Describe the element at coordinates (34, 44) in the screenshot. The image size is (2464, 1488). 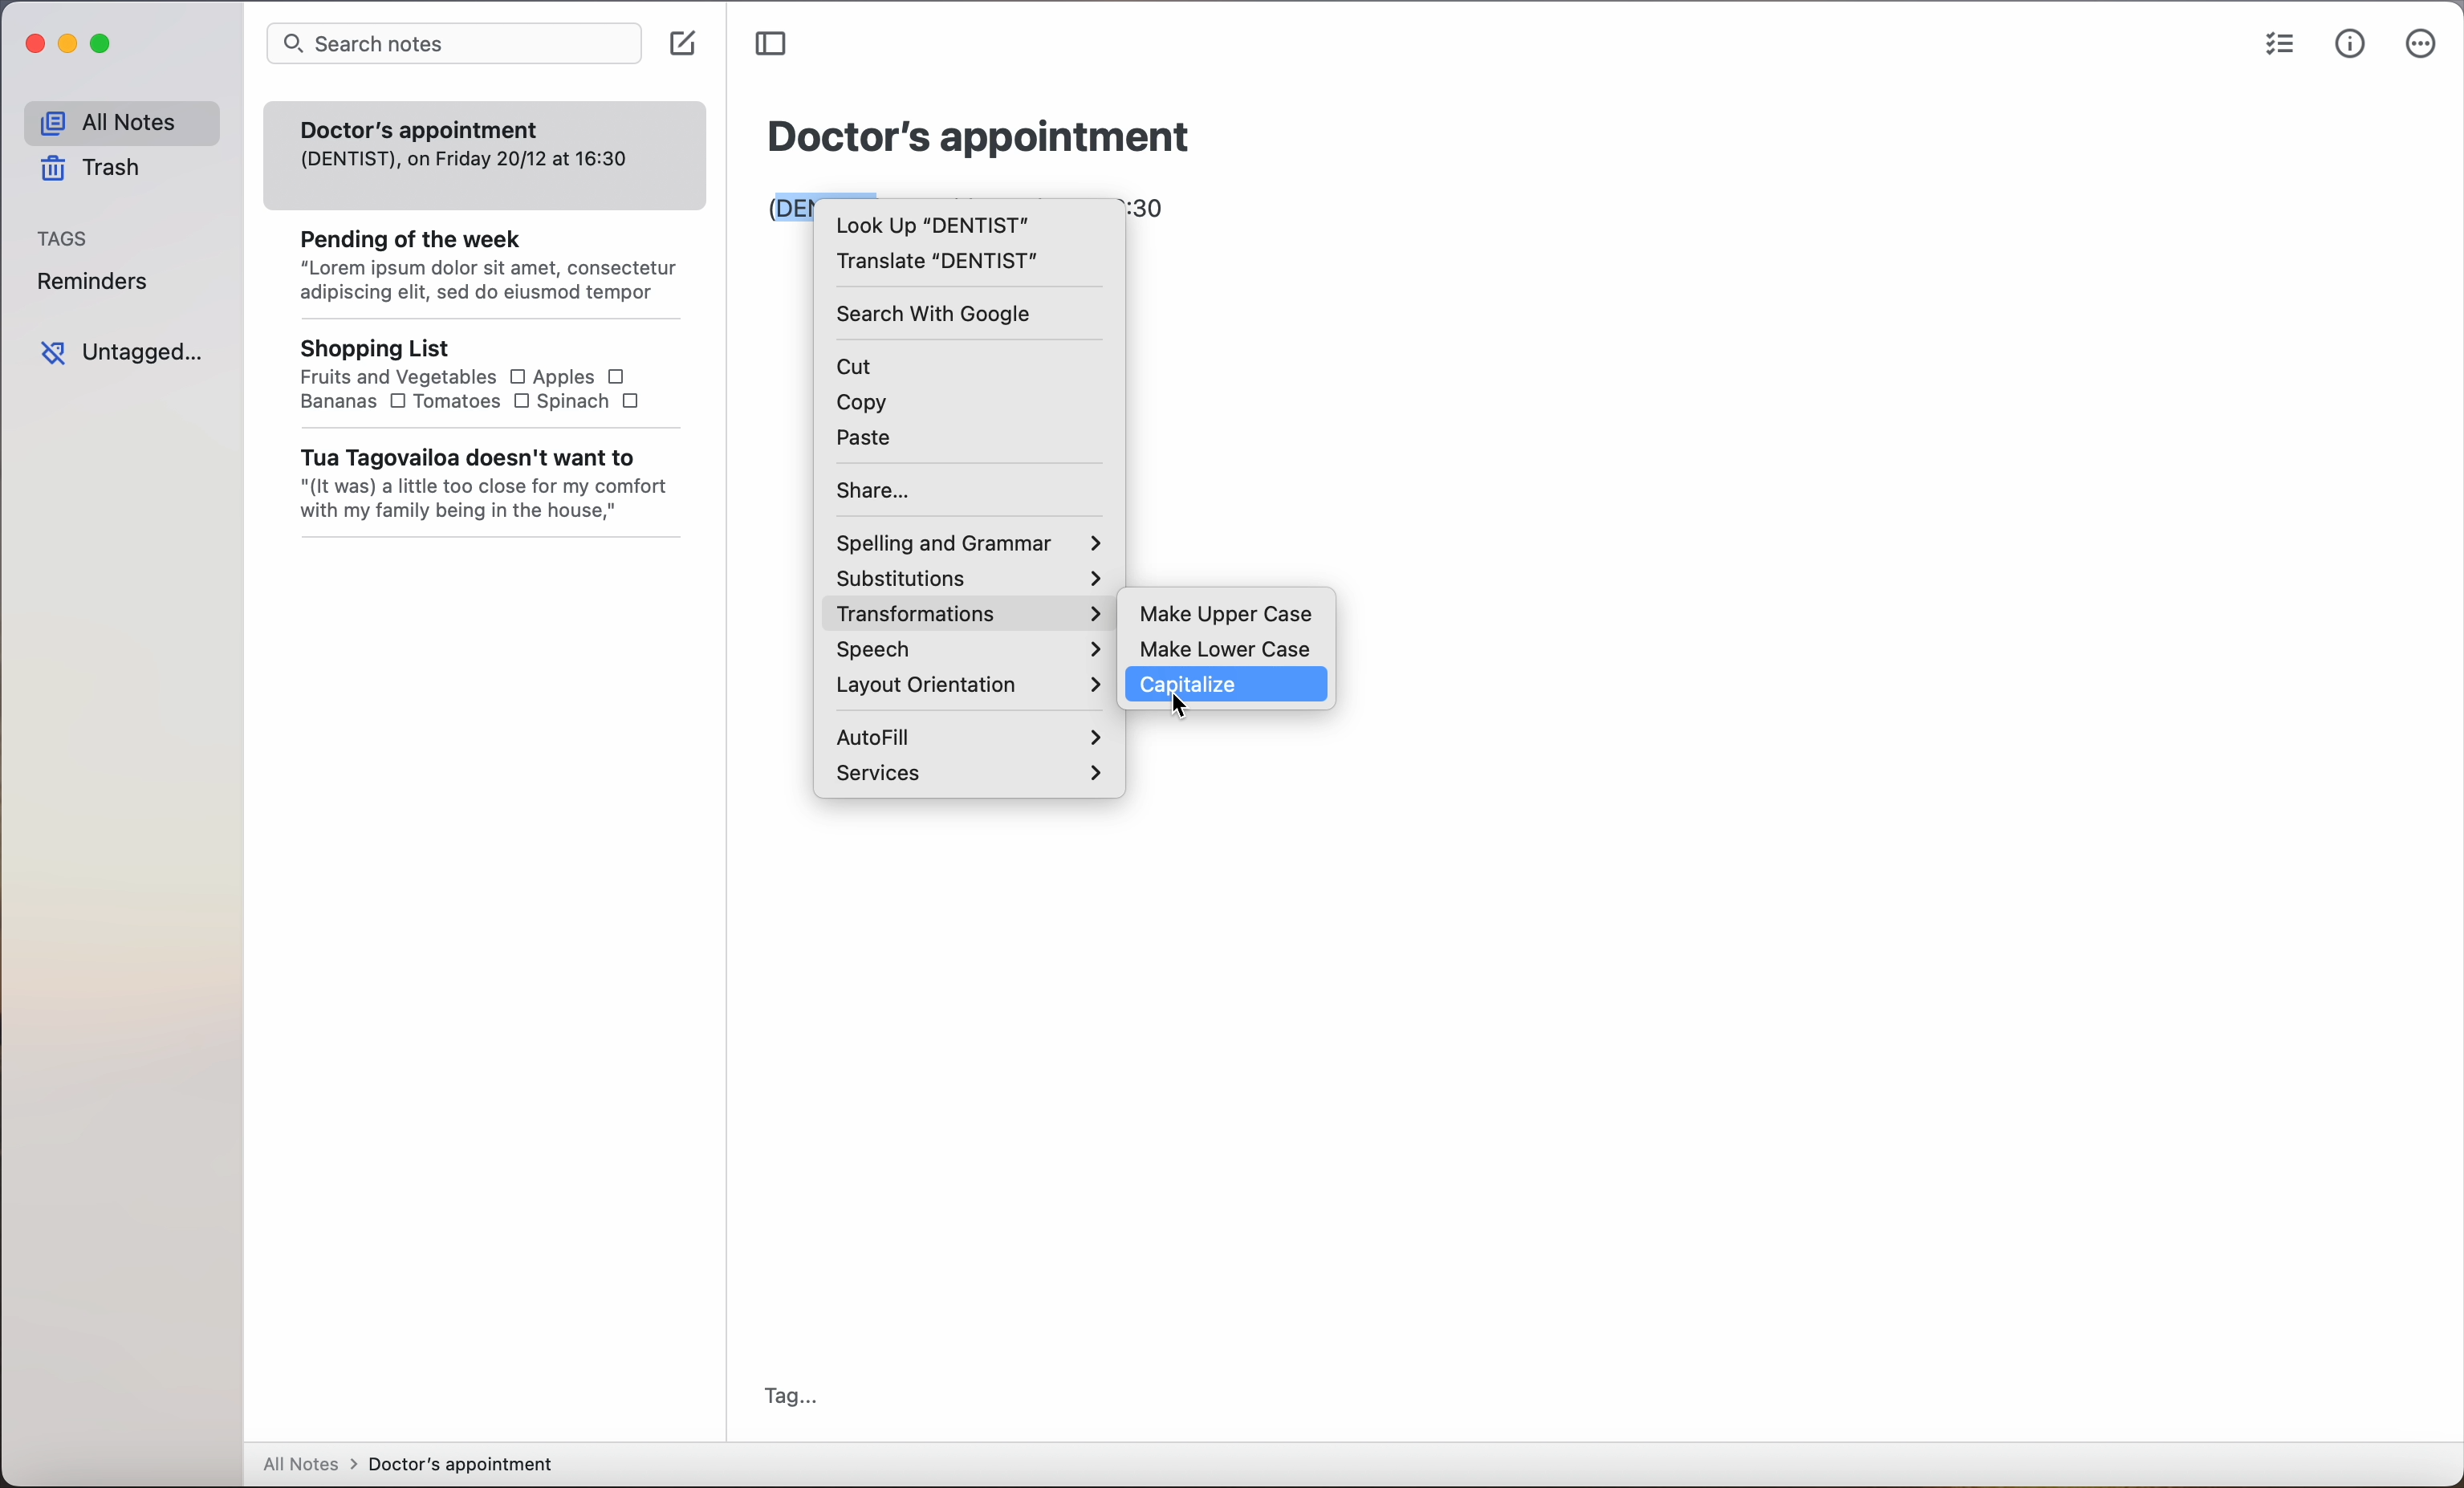
I see `close app` at that location.